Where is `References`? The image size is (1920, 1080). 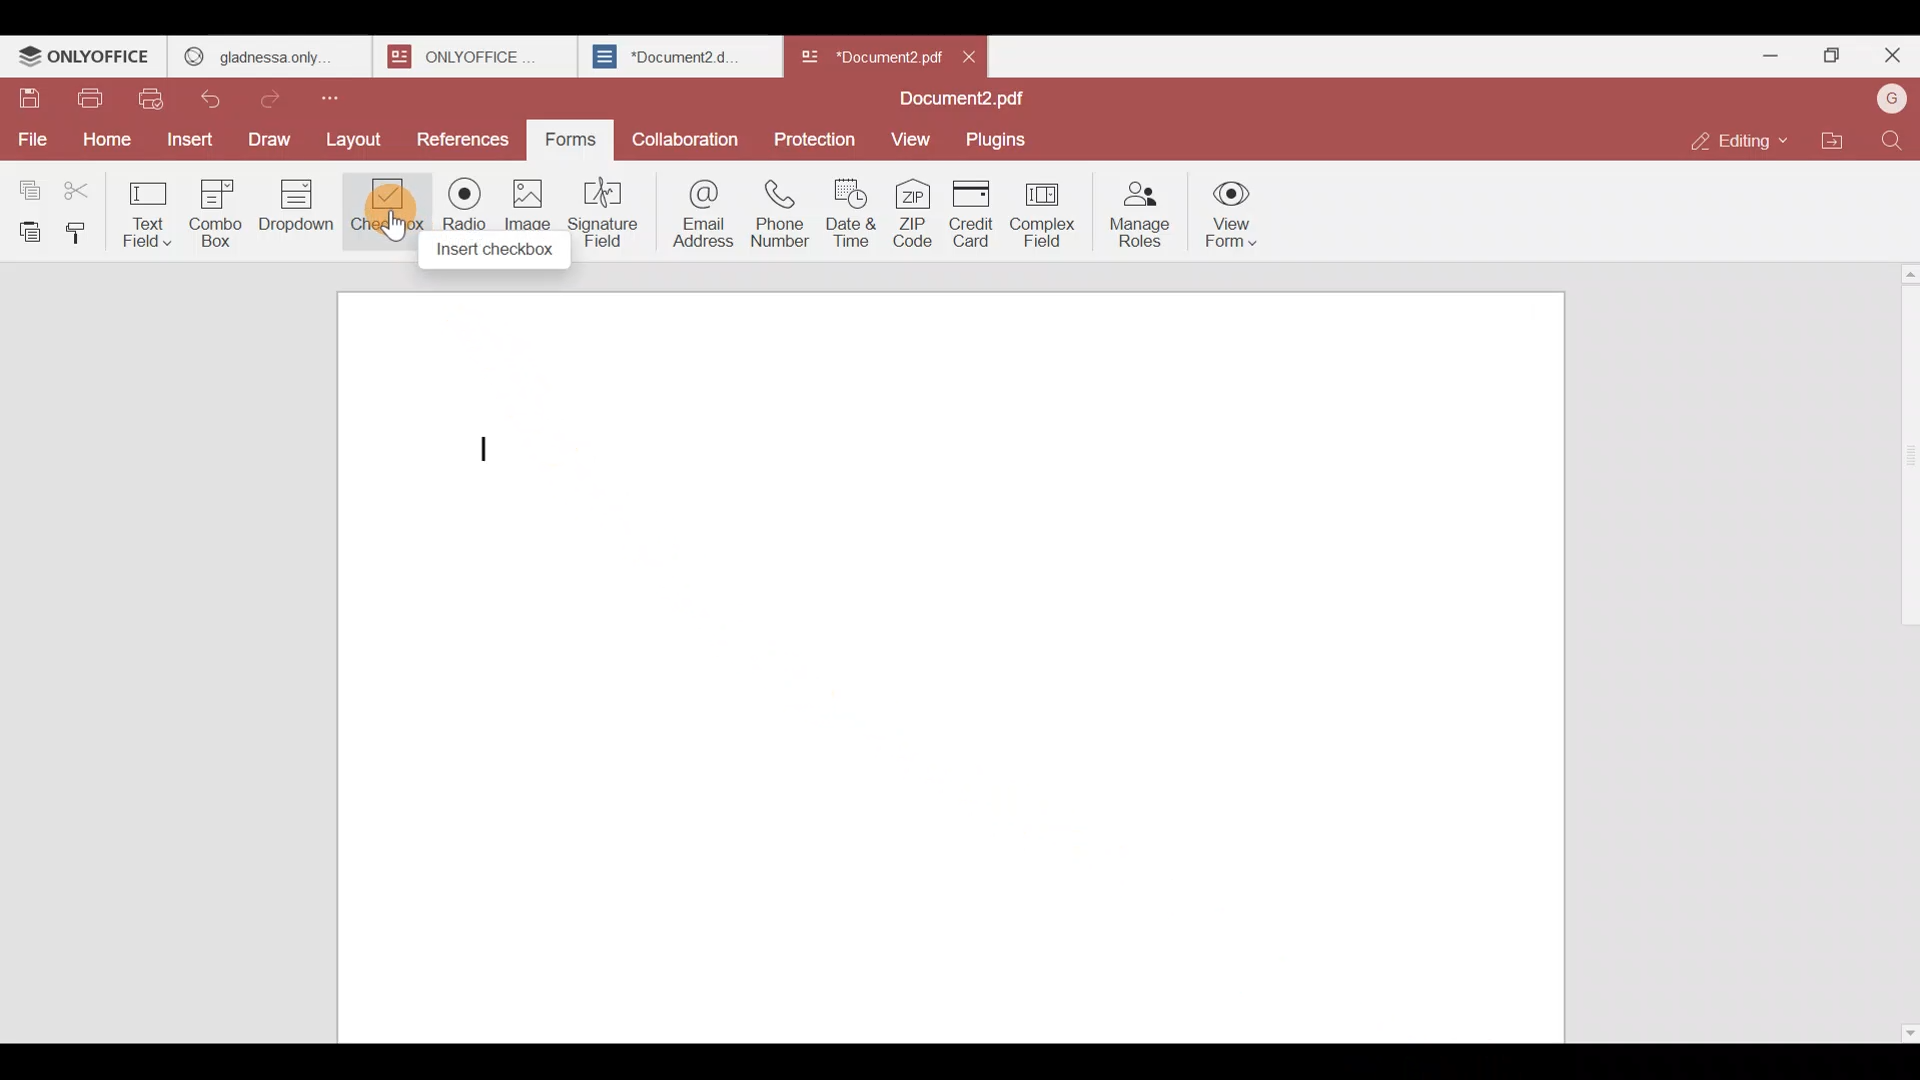 References is located at coordinates (463, 139).